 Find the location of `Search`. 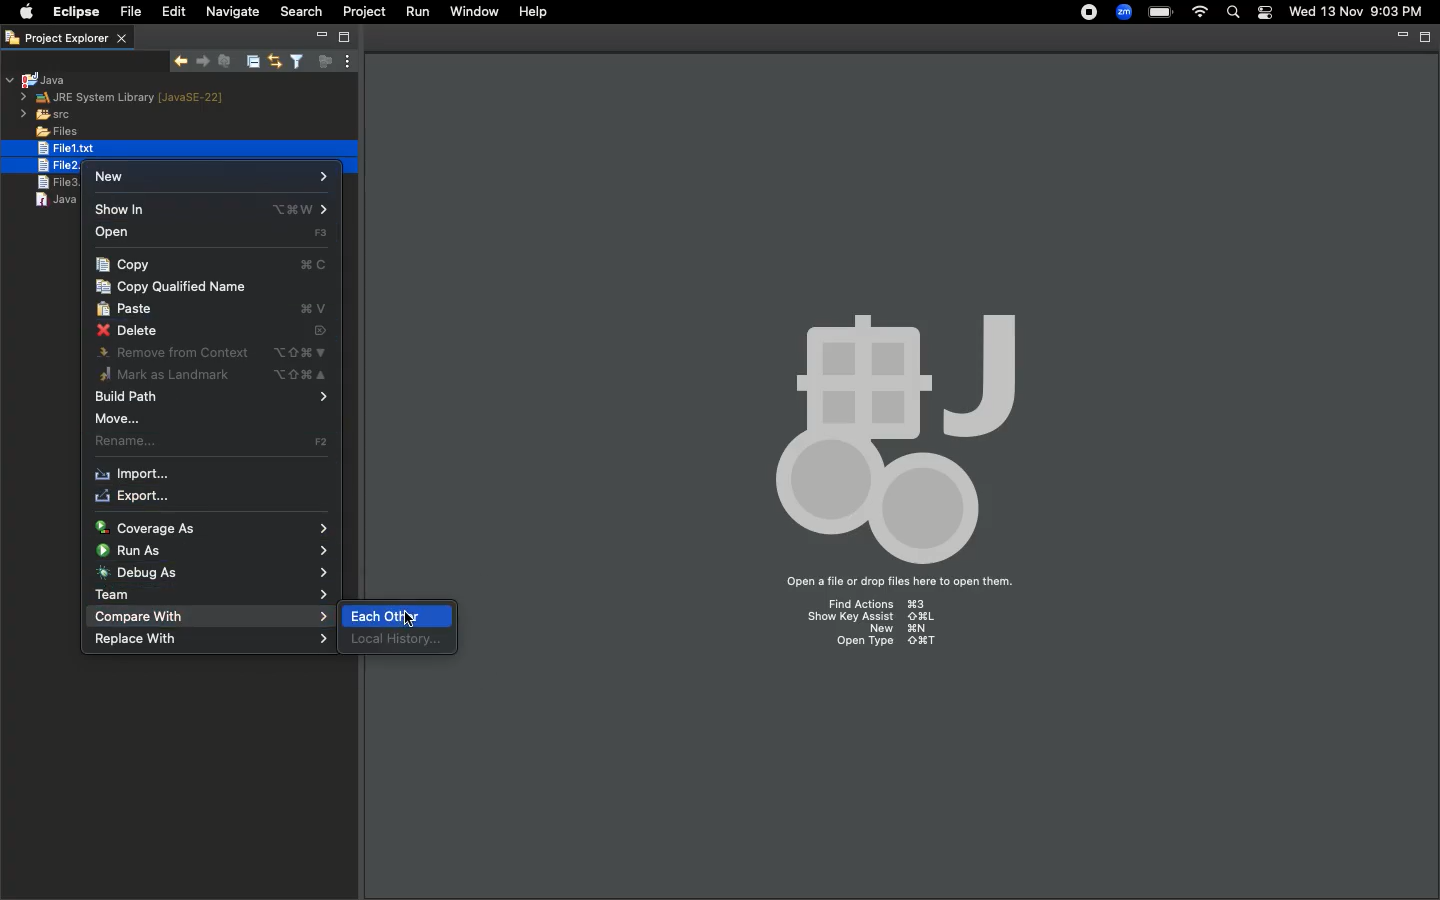

Search is located at coordinates (1233, 13).